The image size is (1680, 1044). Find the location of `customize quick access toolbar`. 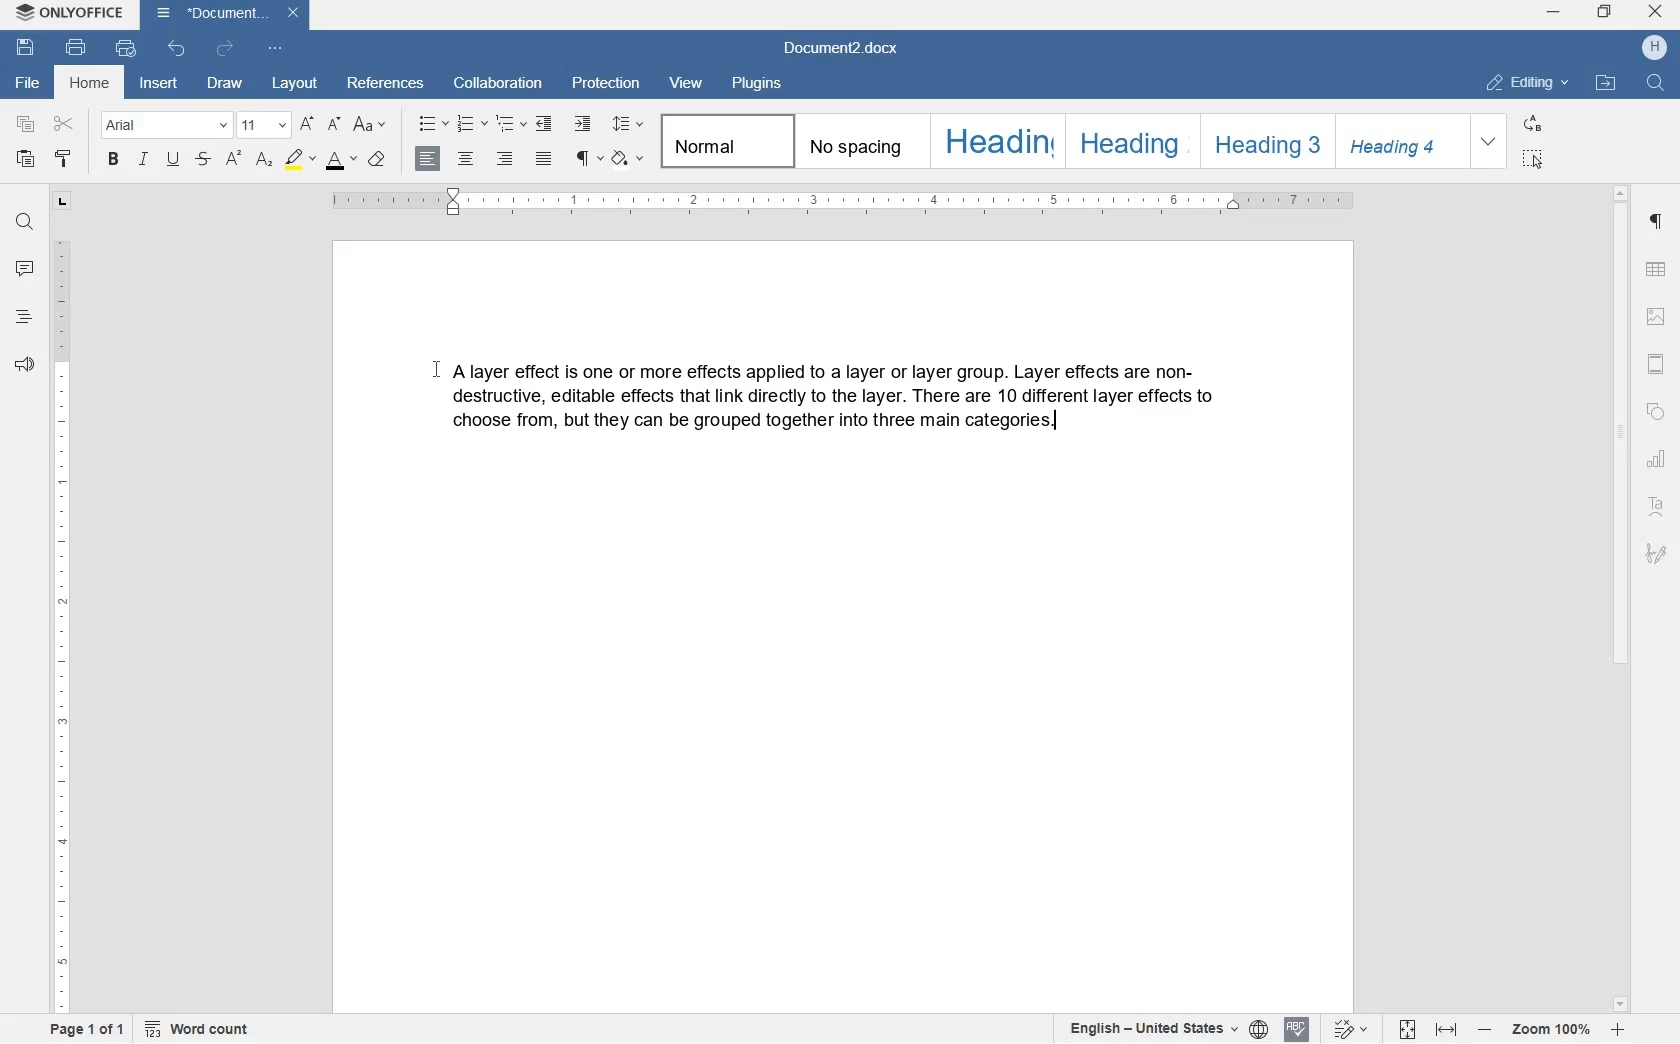

customize quick access toolbar is located at coordinates (276, 50).